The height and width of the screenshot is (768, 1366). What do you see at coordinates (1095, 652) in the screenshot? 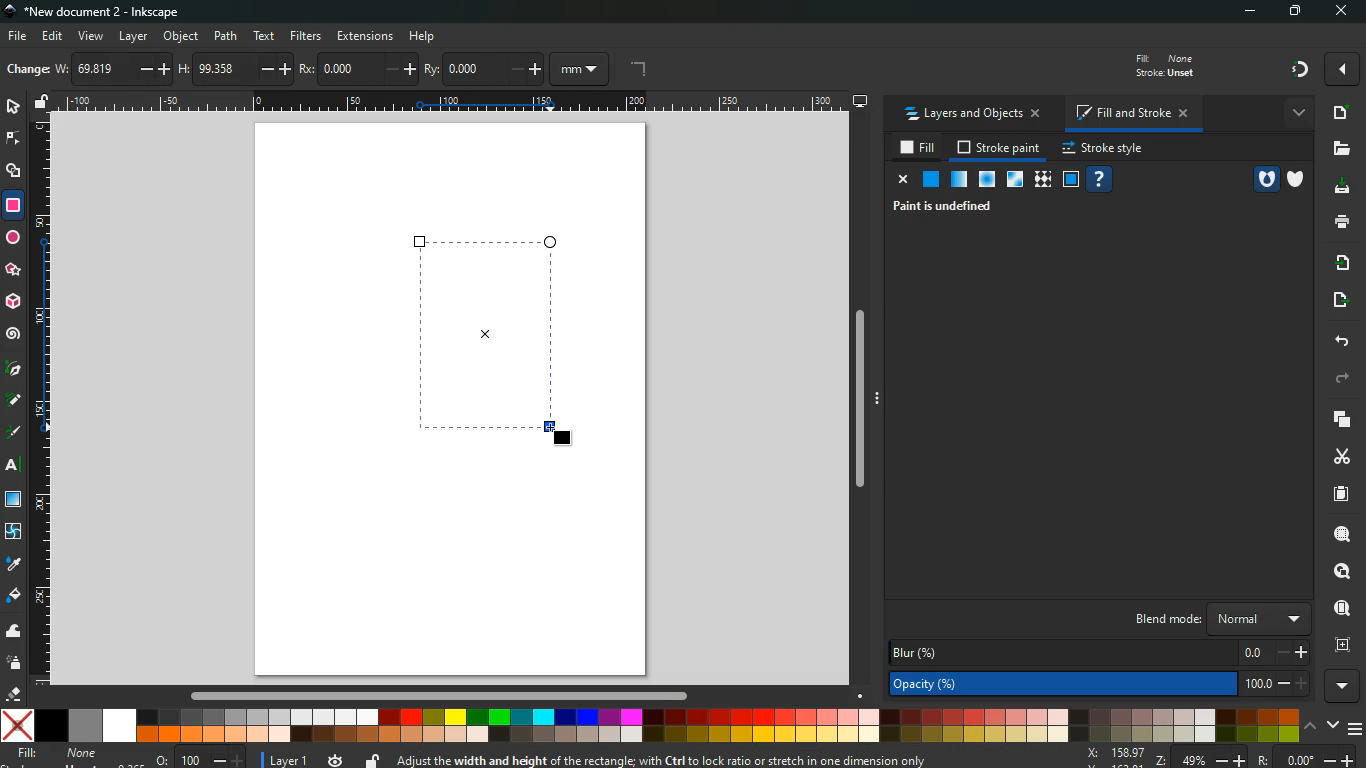
I see `blur` at bounding box center [1095, 652].